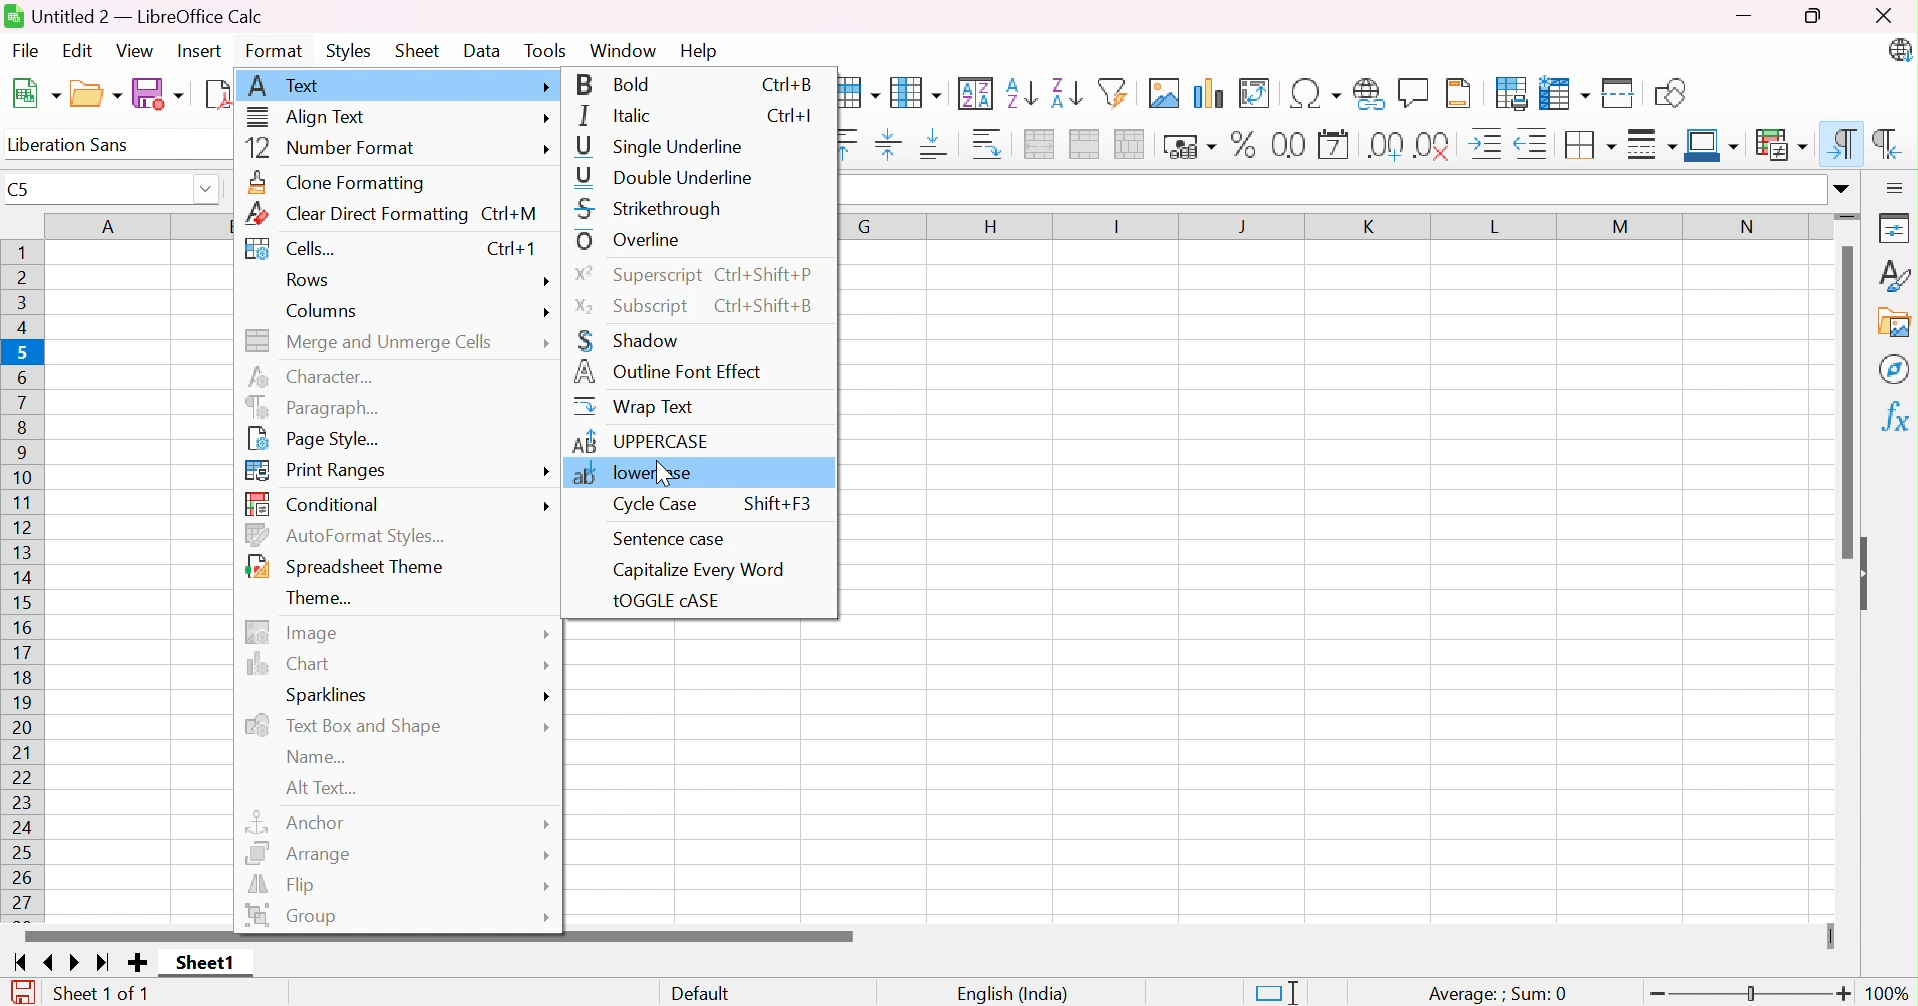 The height and width of the screenshot is (1006, 1918). What do you see at coordinates (22, 961) in the screenshot?
I see `Scroll to first page` at bounding box center [22, 961].